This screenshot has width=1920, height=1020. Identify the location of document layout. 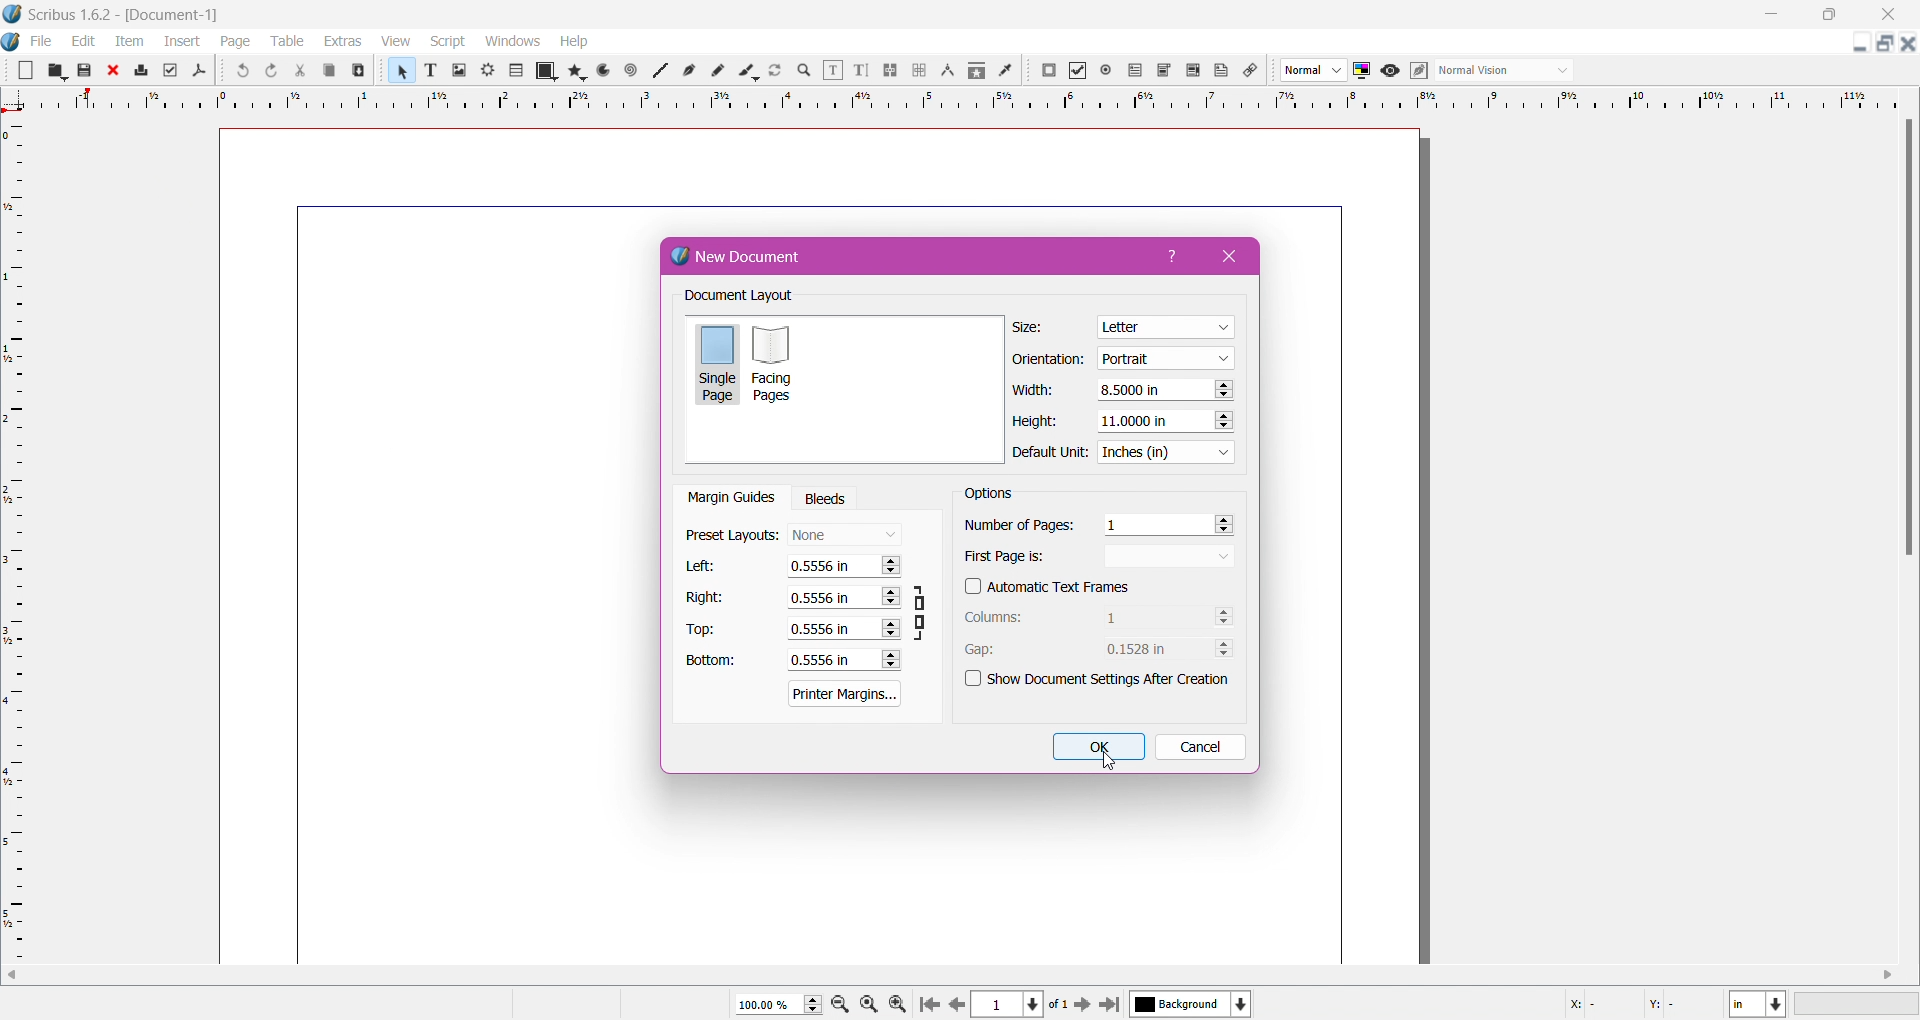
(769, 296).